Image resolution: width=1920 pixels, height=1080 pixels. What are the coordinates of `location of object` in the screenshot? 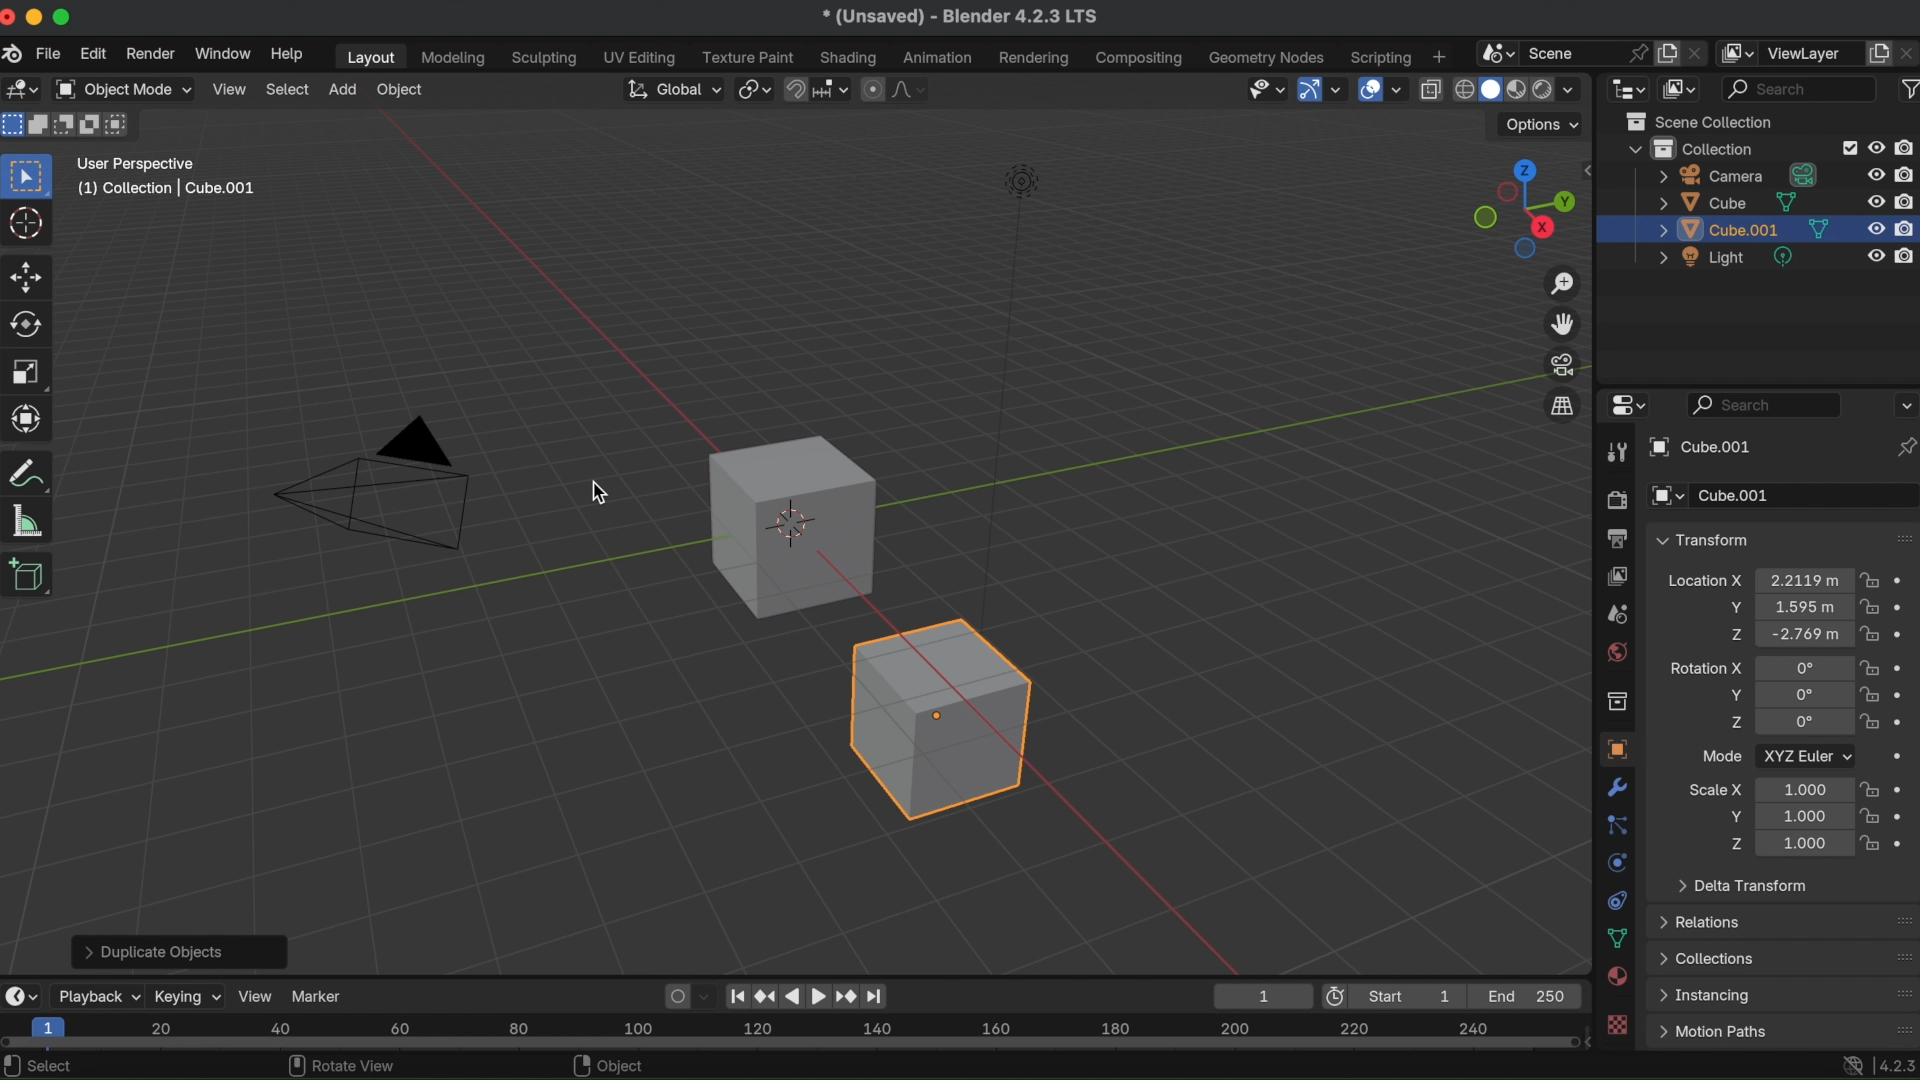 It's located at (1801, 605).